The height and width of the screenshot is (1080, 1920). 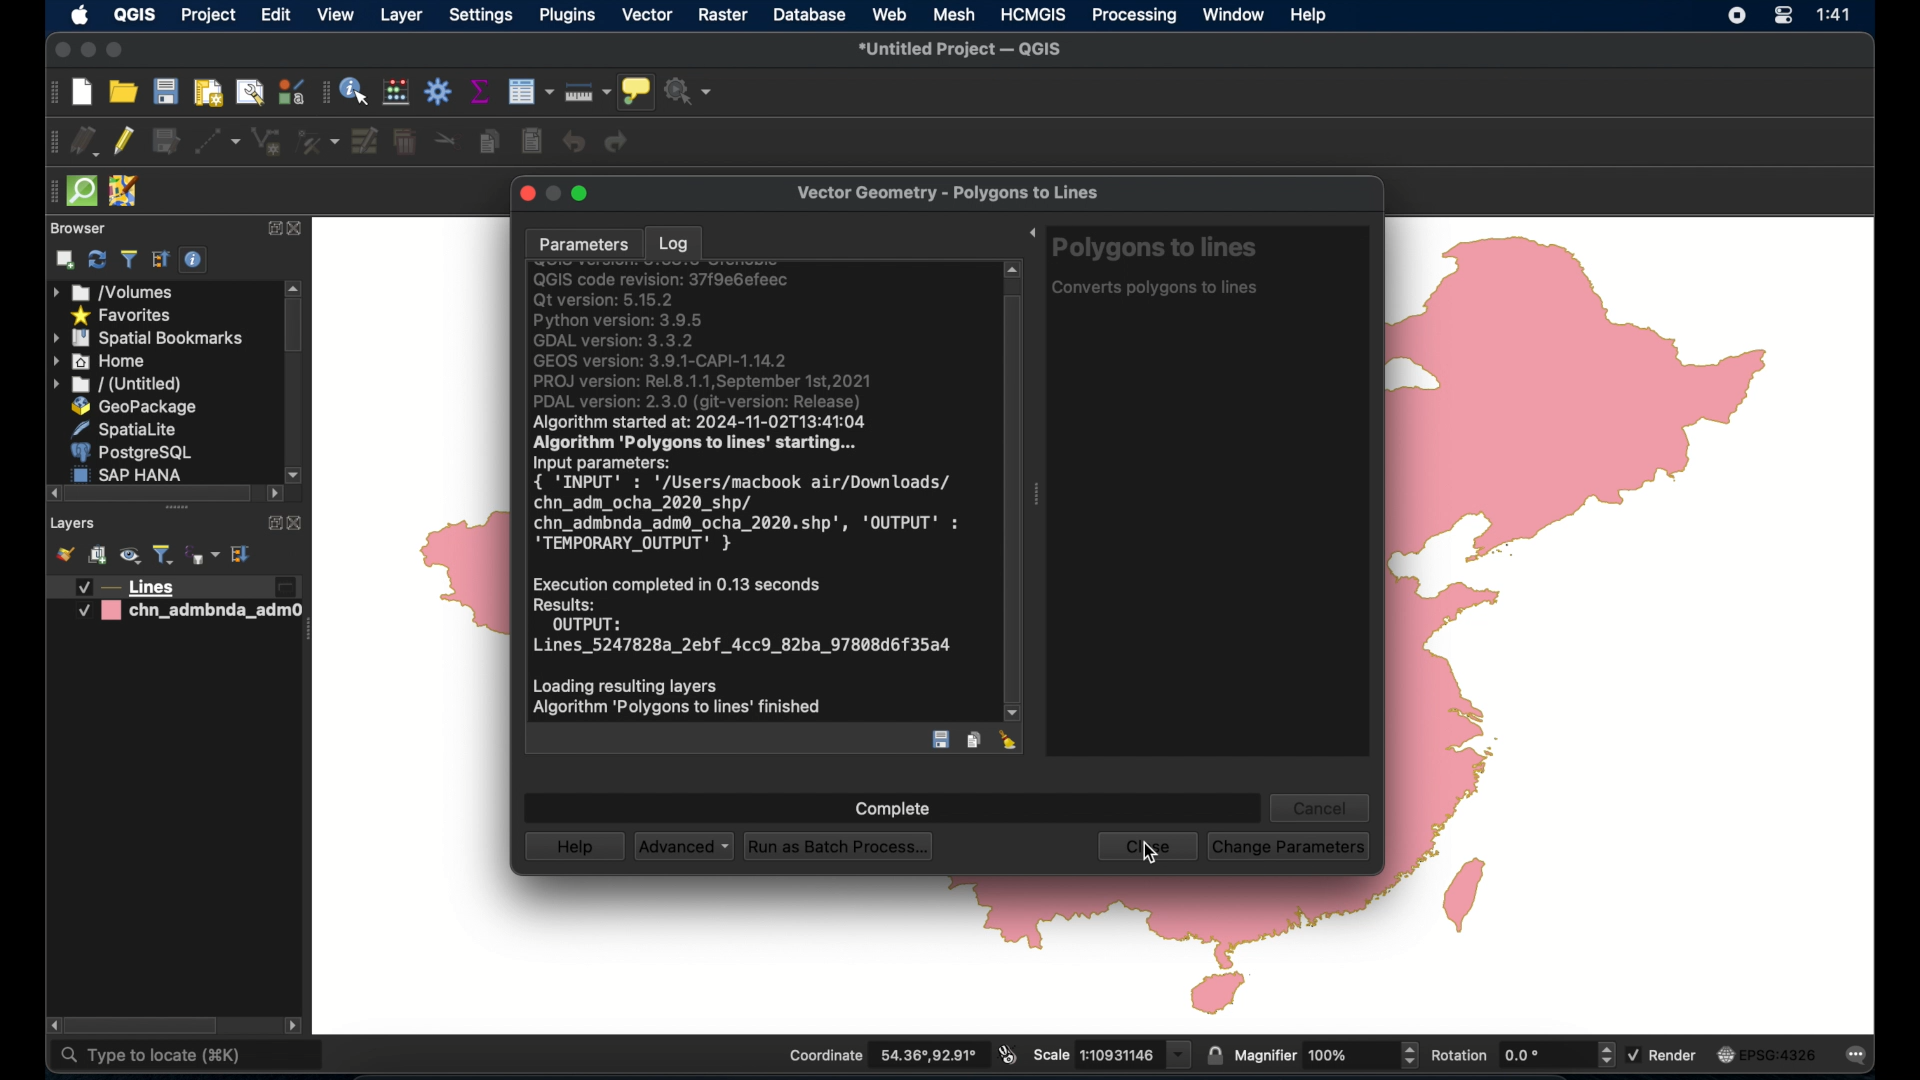 What do you see at coordinates (318, 142) in the screenshot?
I see `vertex tool` at bounding box center [318, 142].